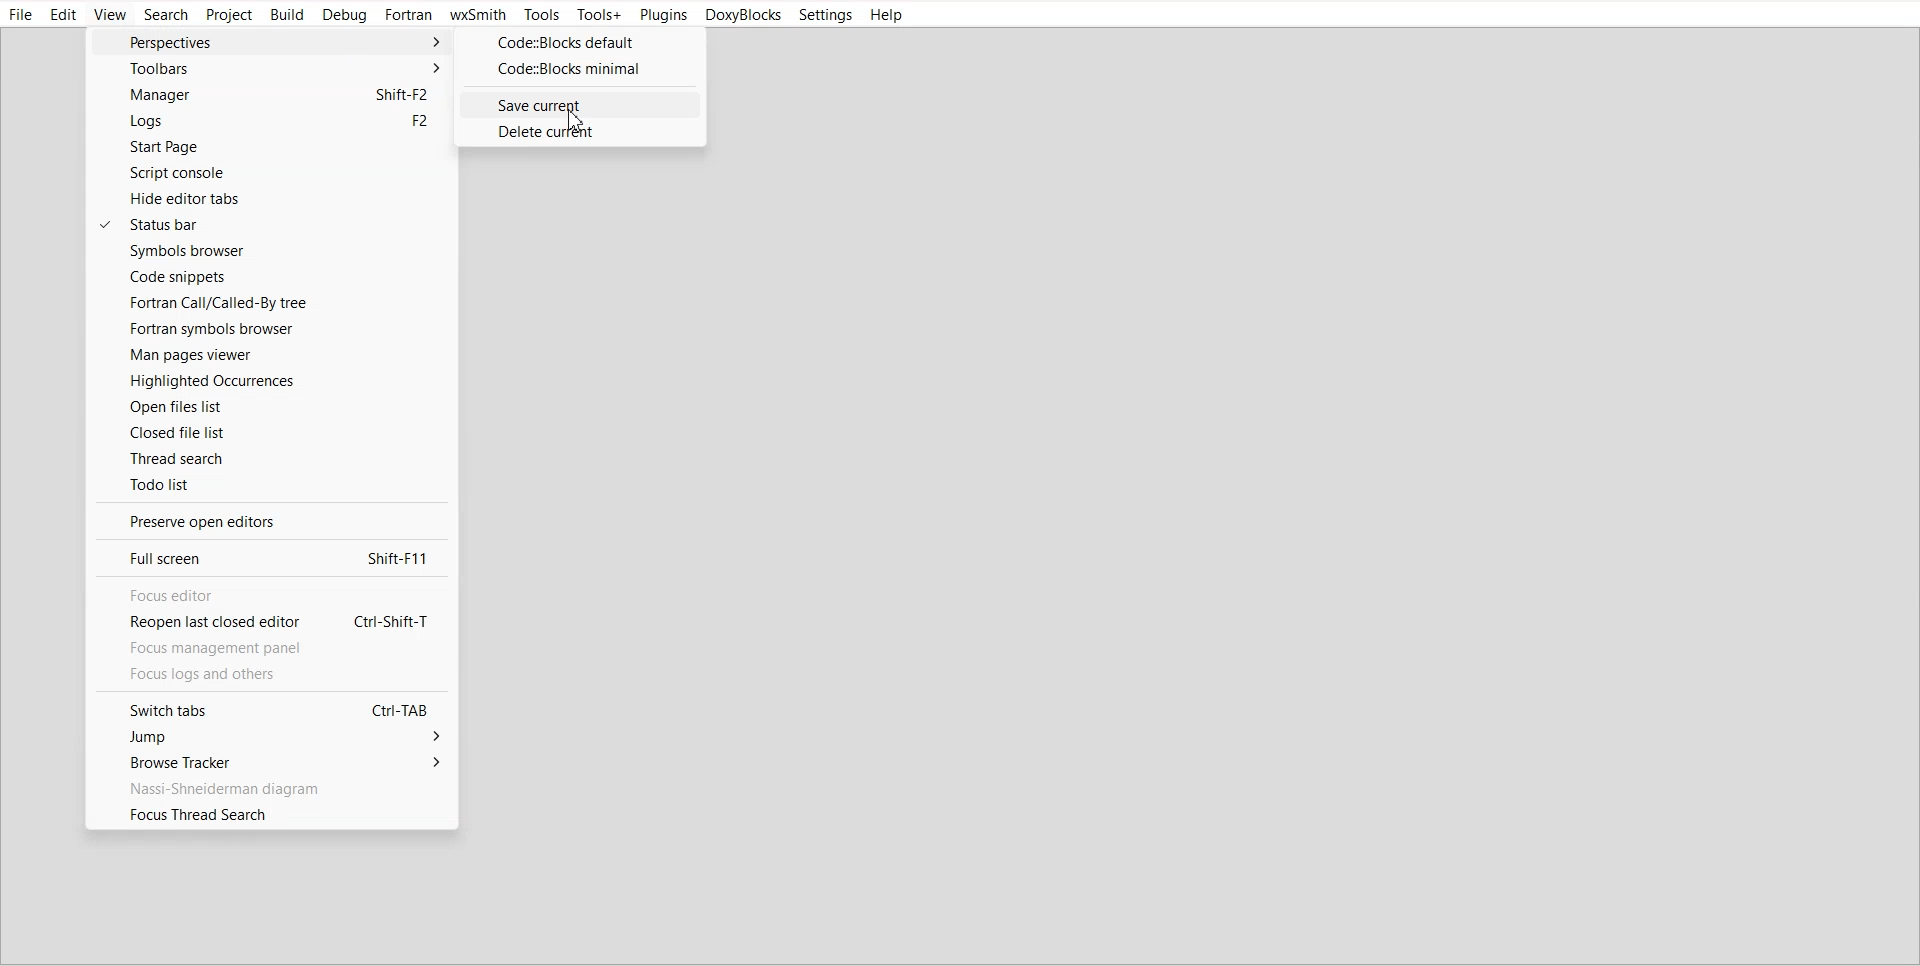 This screenshot has height=966, width=1920. What do you see at coordinates (268, 68) in the screenshot?
I see `Toolbars` at bounding box center [268, 68].